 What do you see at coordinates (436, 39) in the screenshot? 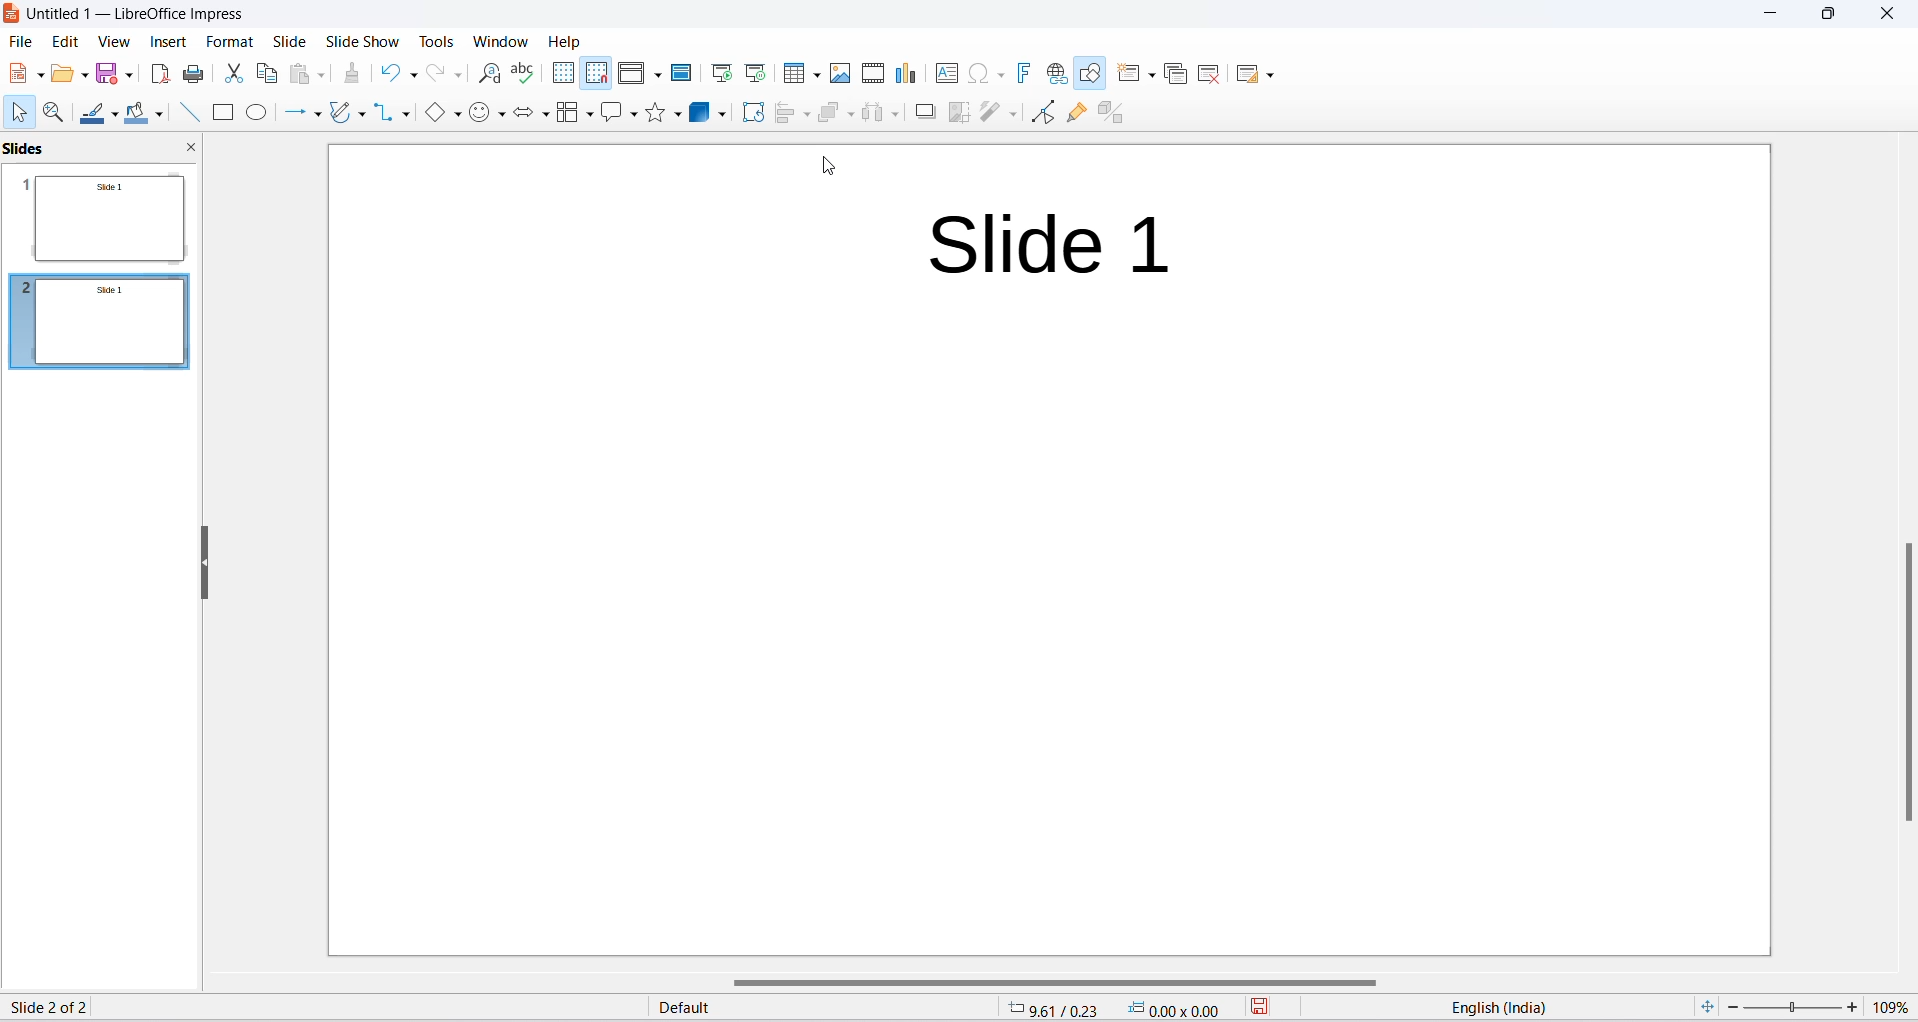
I see `tools` at bounding box center [436, 39].